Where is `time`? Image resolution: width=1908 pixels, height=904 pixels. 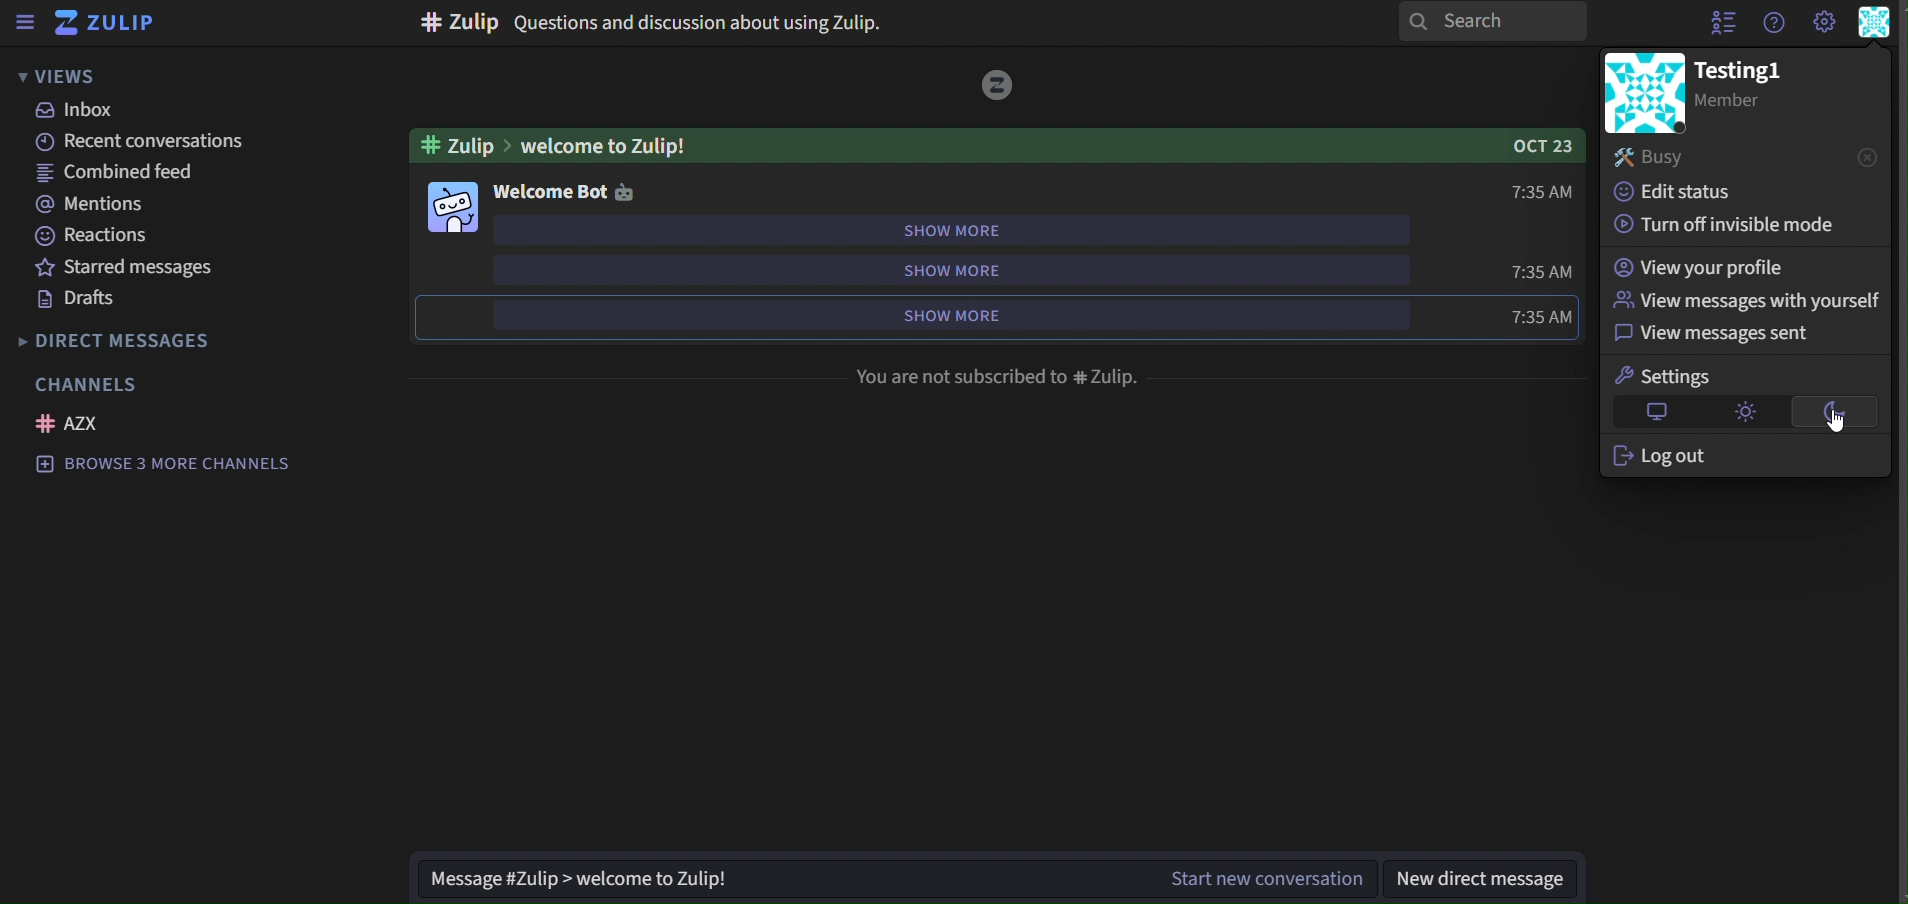
time is located at coordinates (1537, 192).